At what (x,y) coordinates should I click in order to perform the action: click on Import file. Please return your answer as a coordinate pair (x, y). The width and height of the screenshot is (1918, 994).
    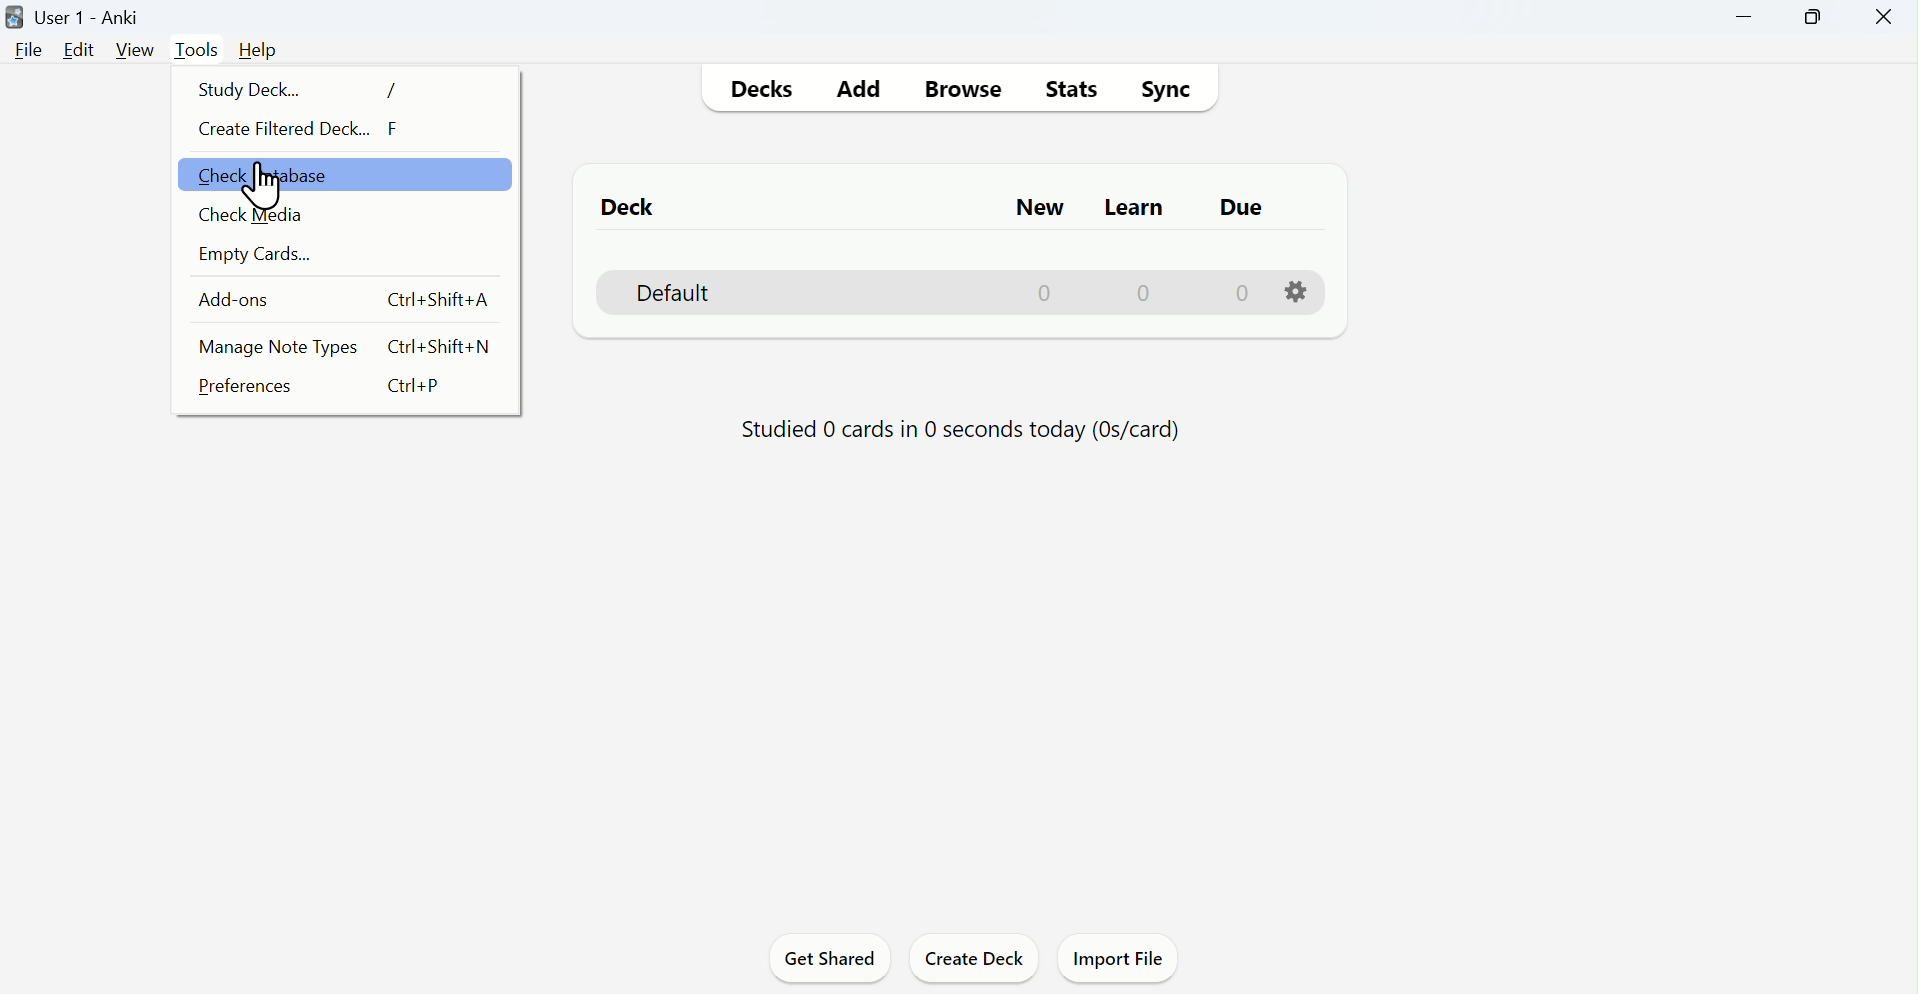
    Looking at the image, I should click on (1120, 958).